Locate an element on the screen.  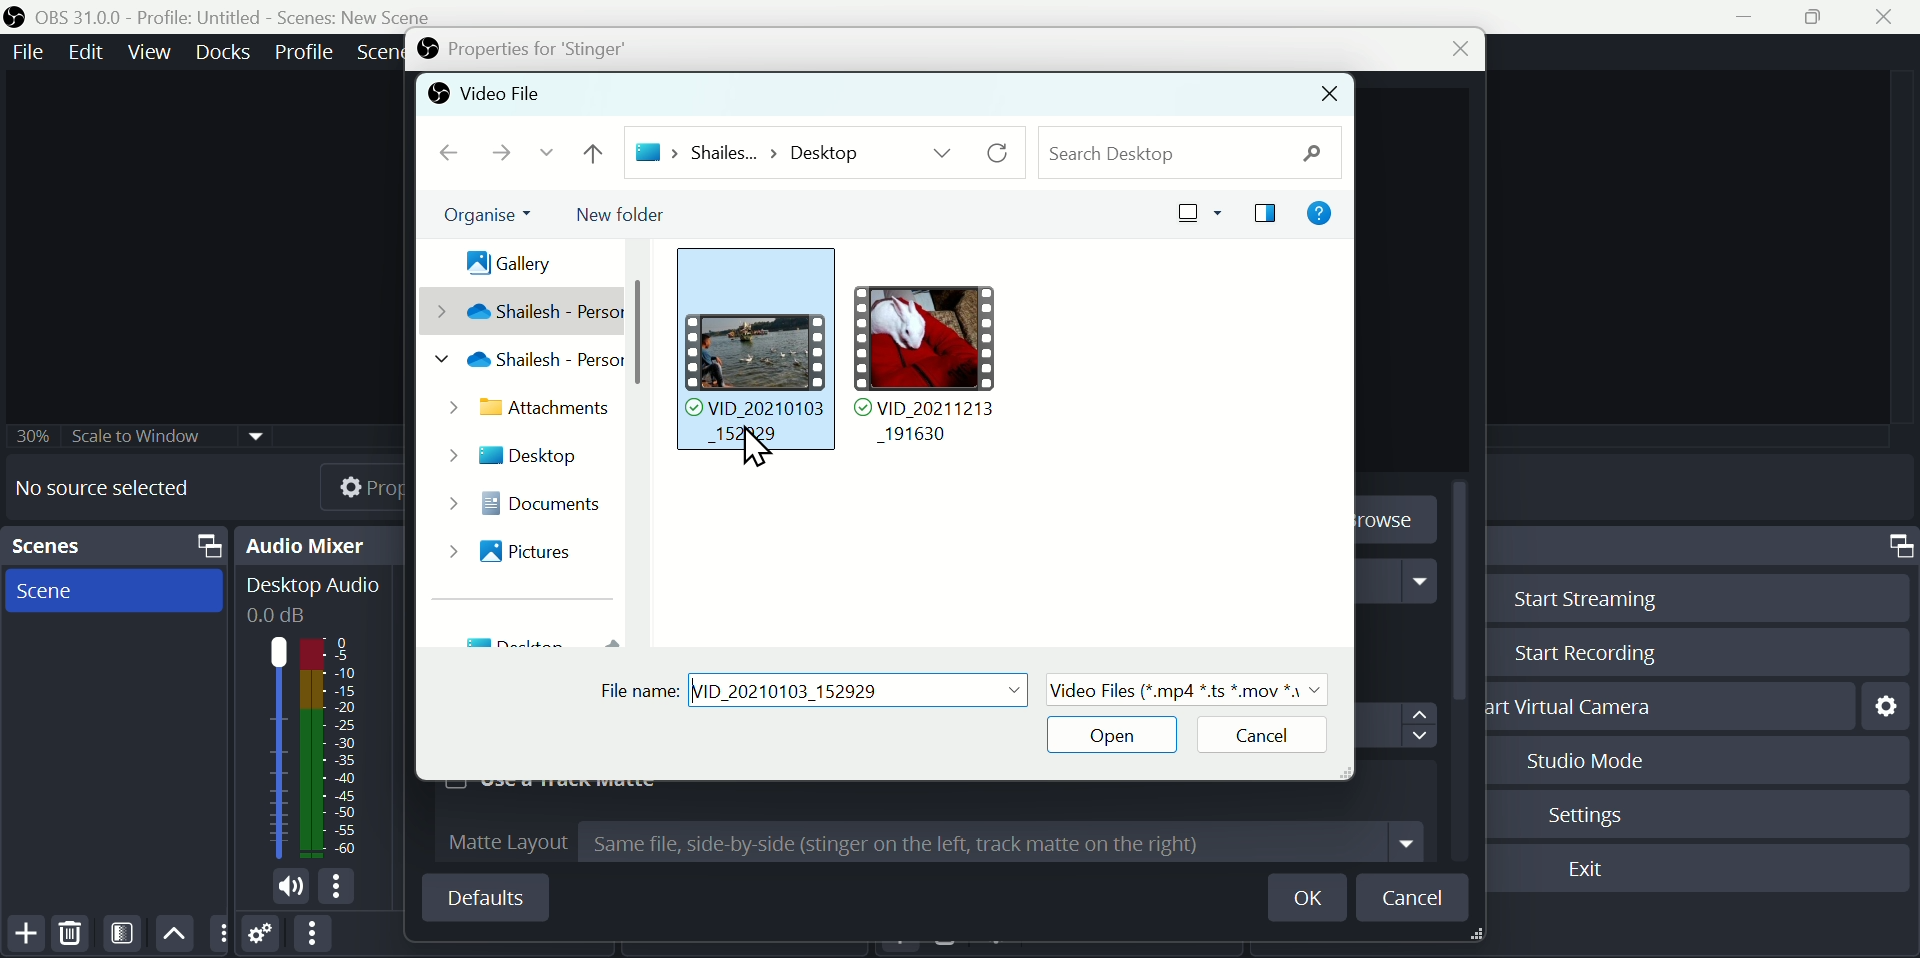
No source selected is located at coordinates (117, 488).